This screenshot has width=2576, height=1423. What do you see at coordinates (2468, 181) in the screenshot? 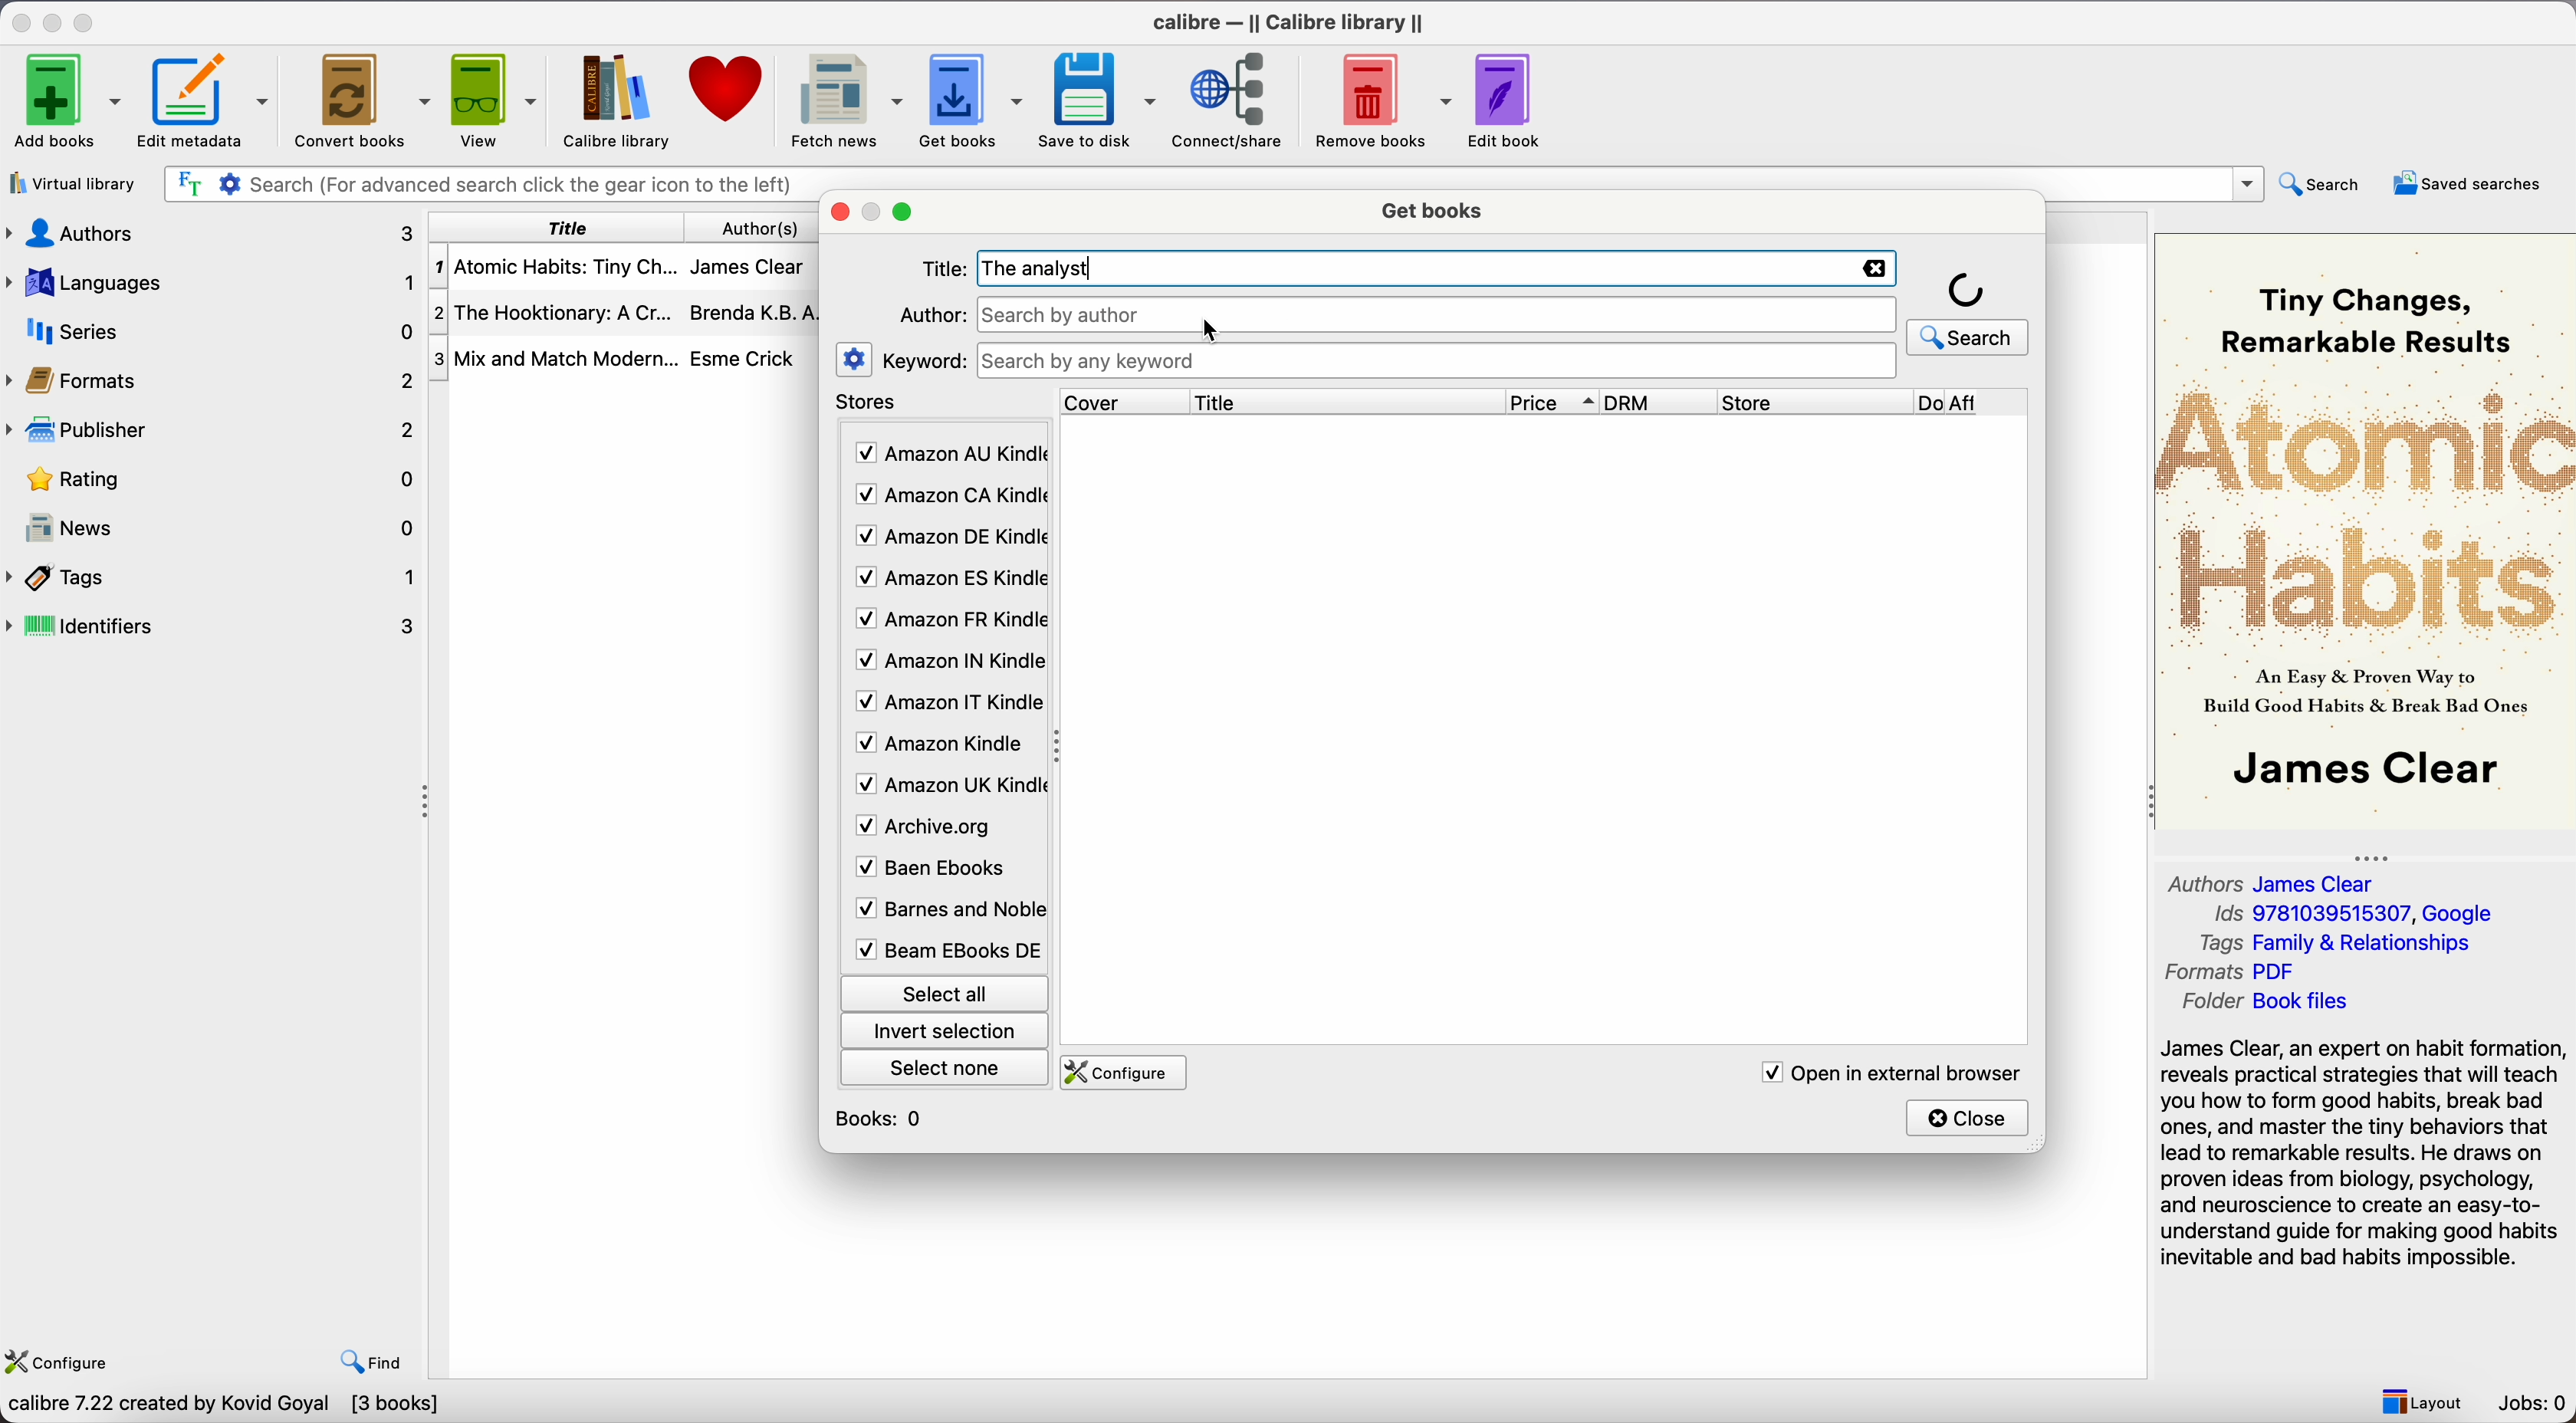
I see `saved searches` at bounding box center [2468, 181].